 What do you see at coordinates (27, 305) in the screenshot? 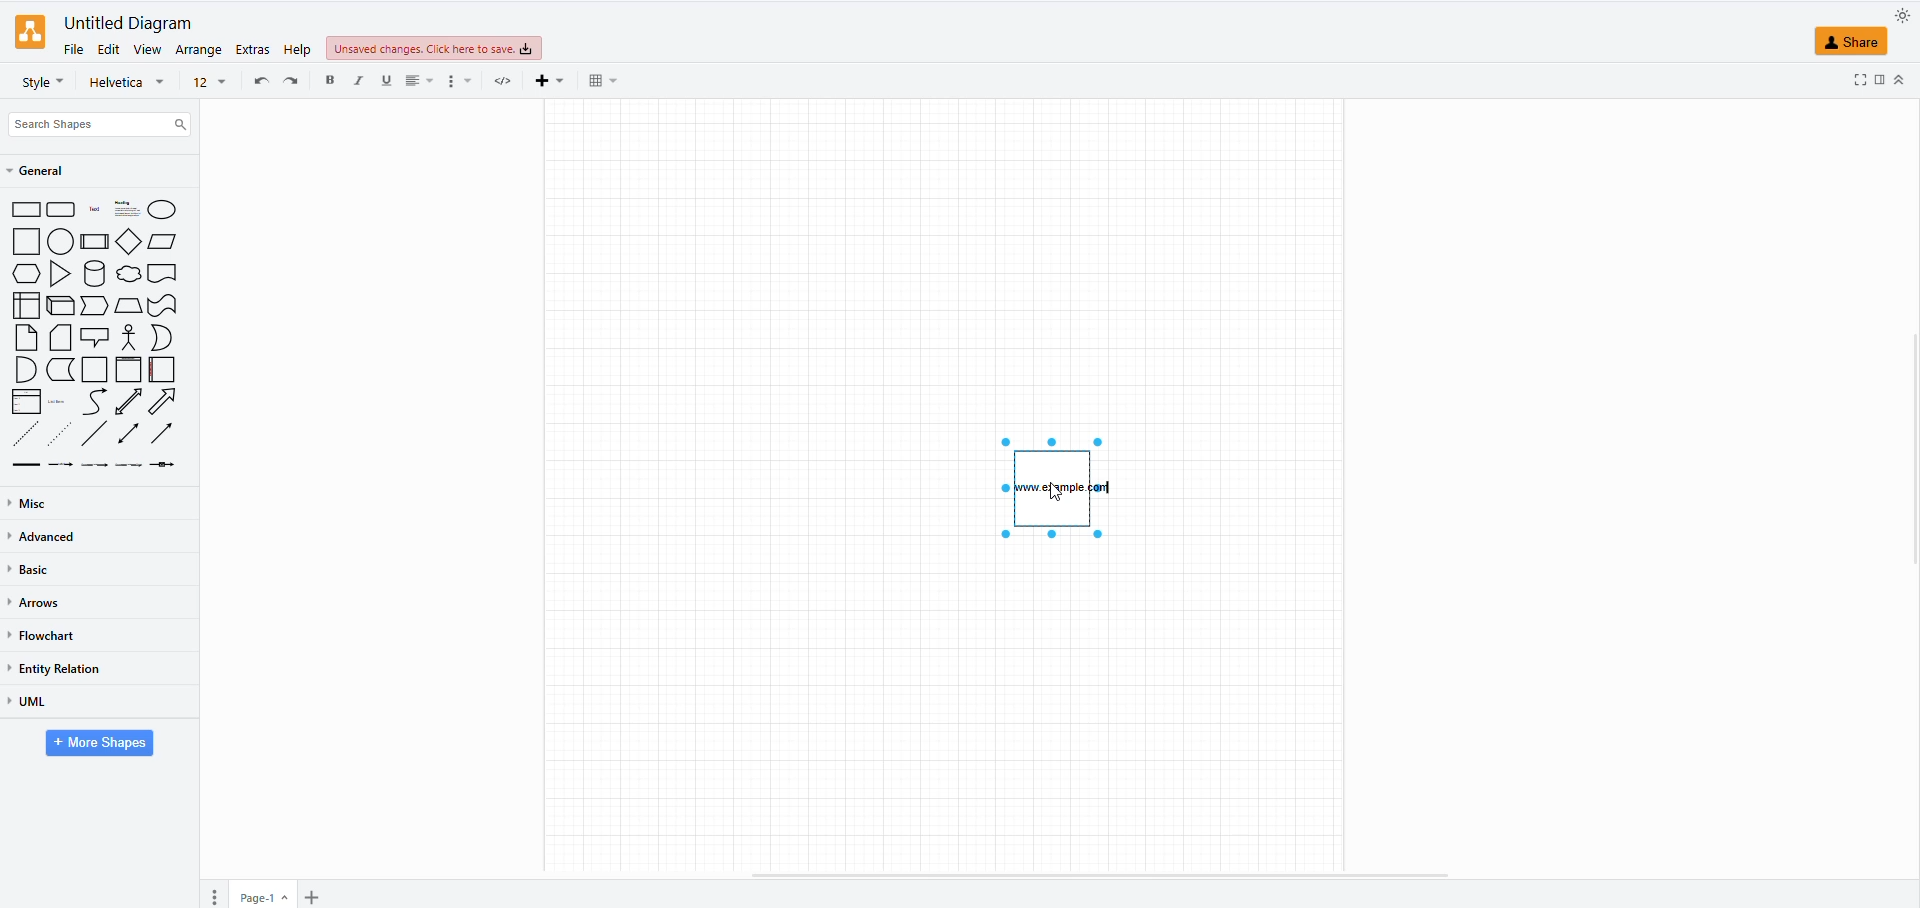
I see `internal storage` at bounding box center [27, 305].